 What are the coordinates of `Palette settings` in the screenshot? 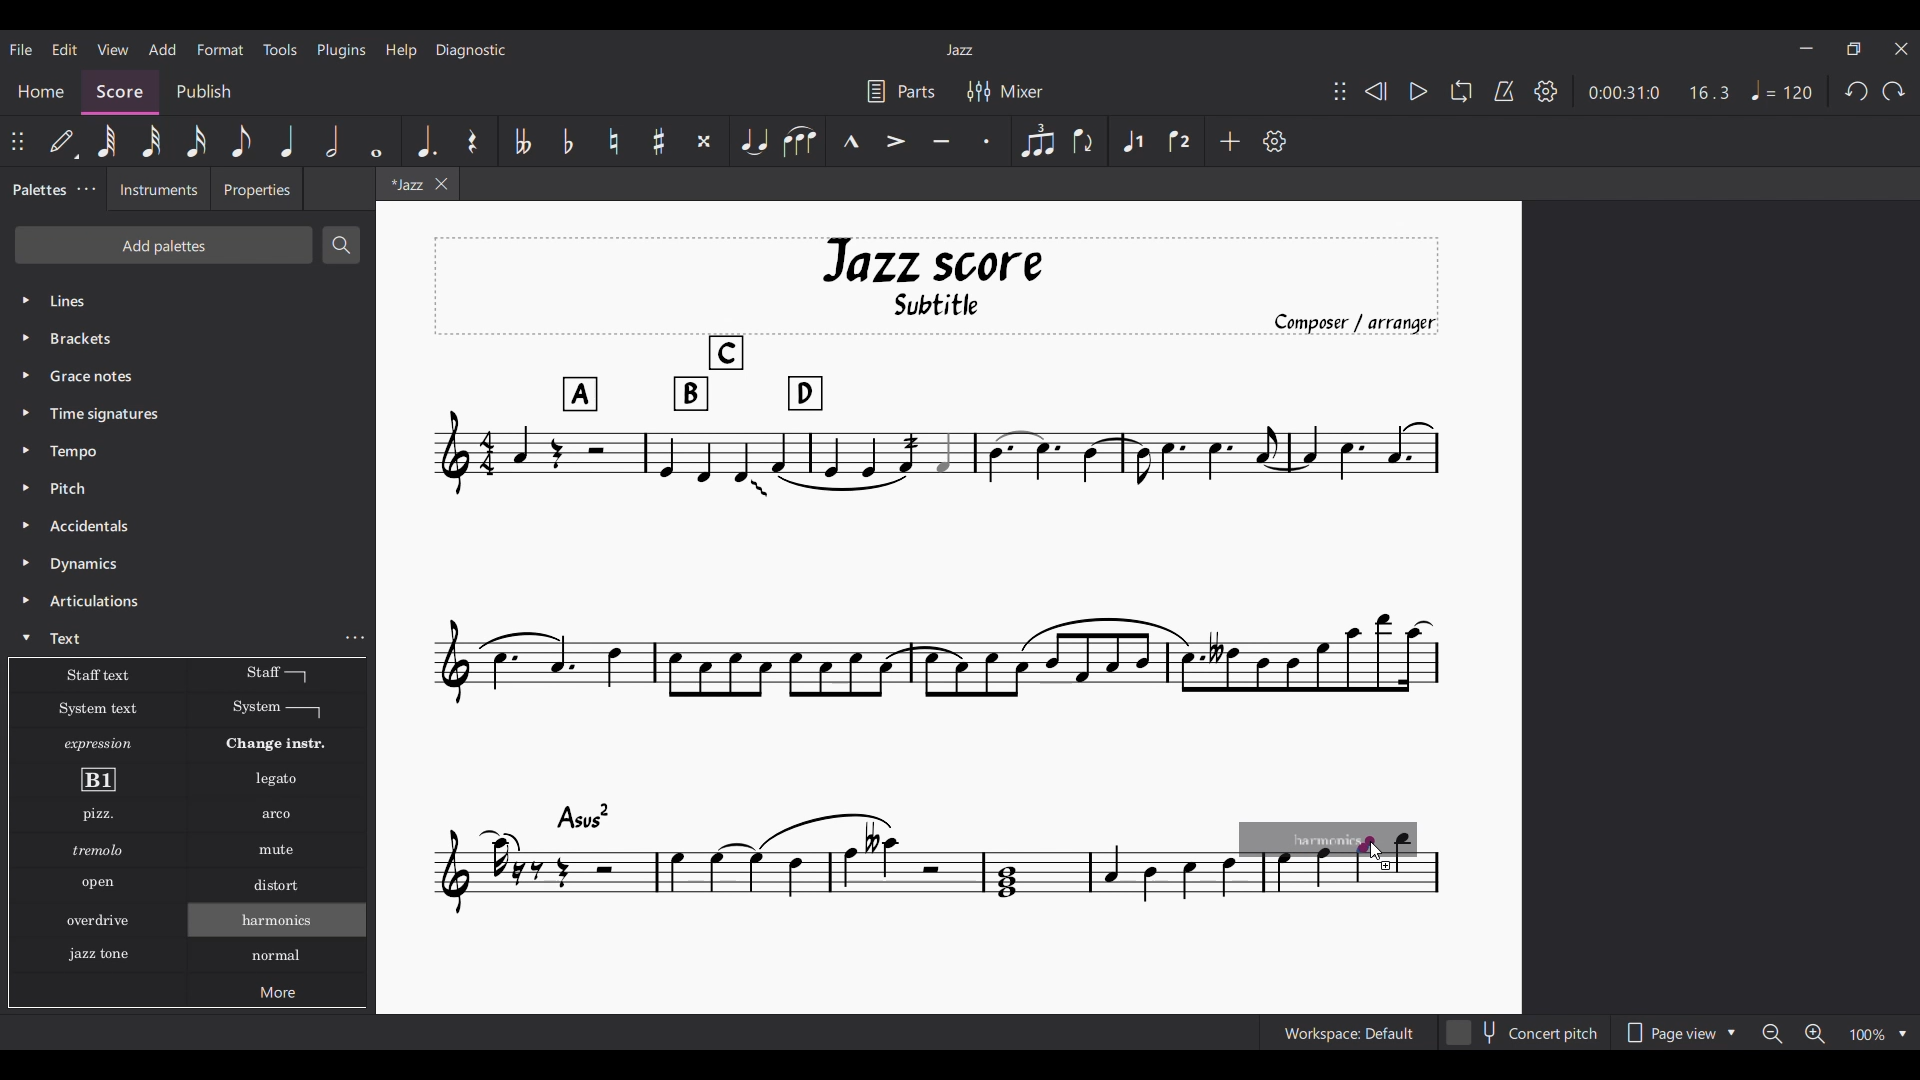 It's located at (86, 189).